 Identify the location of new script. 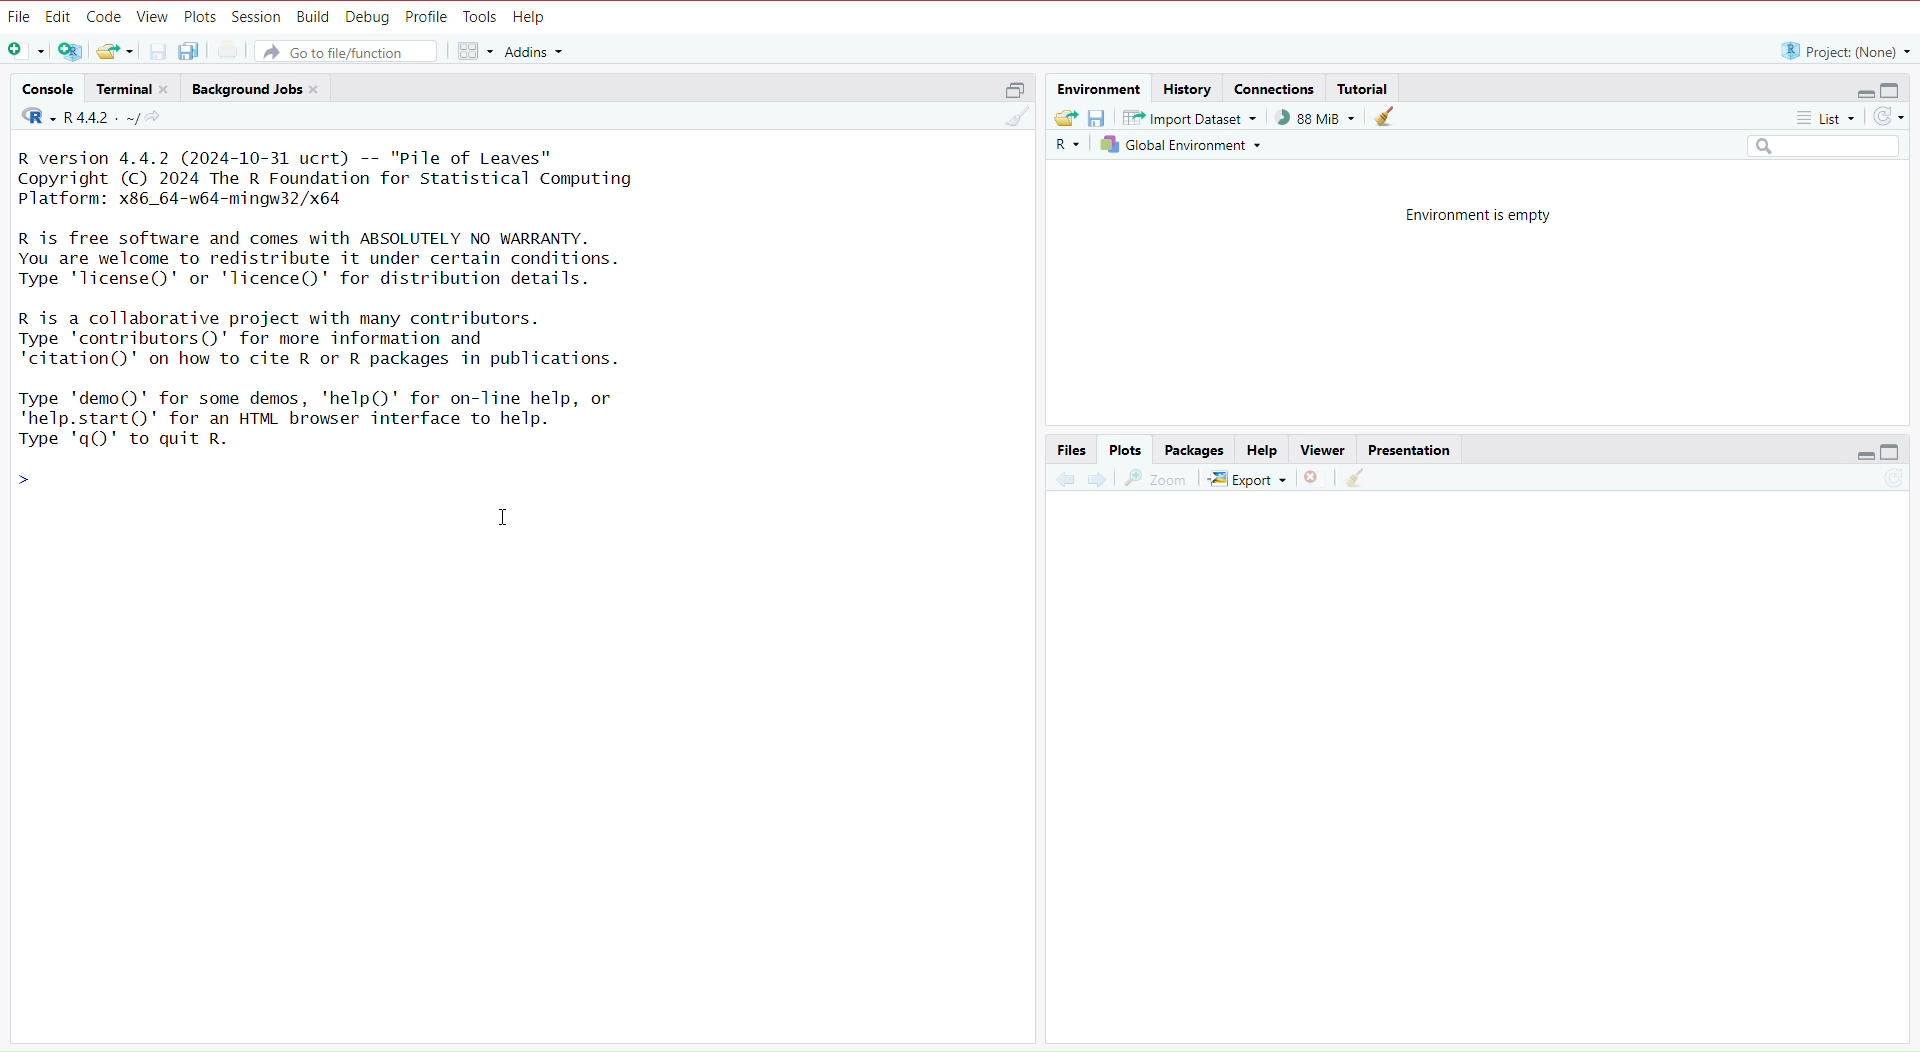
(23, 52).